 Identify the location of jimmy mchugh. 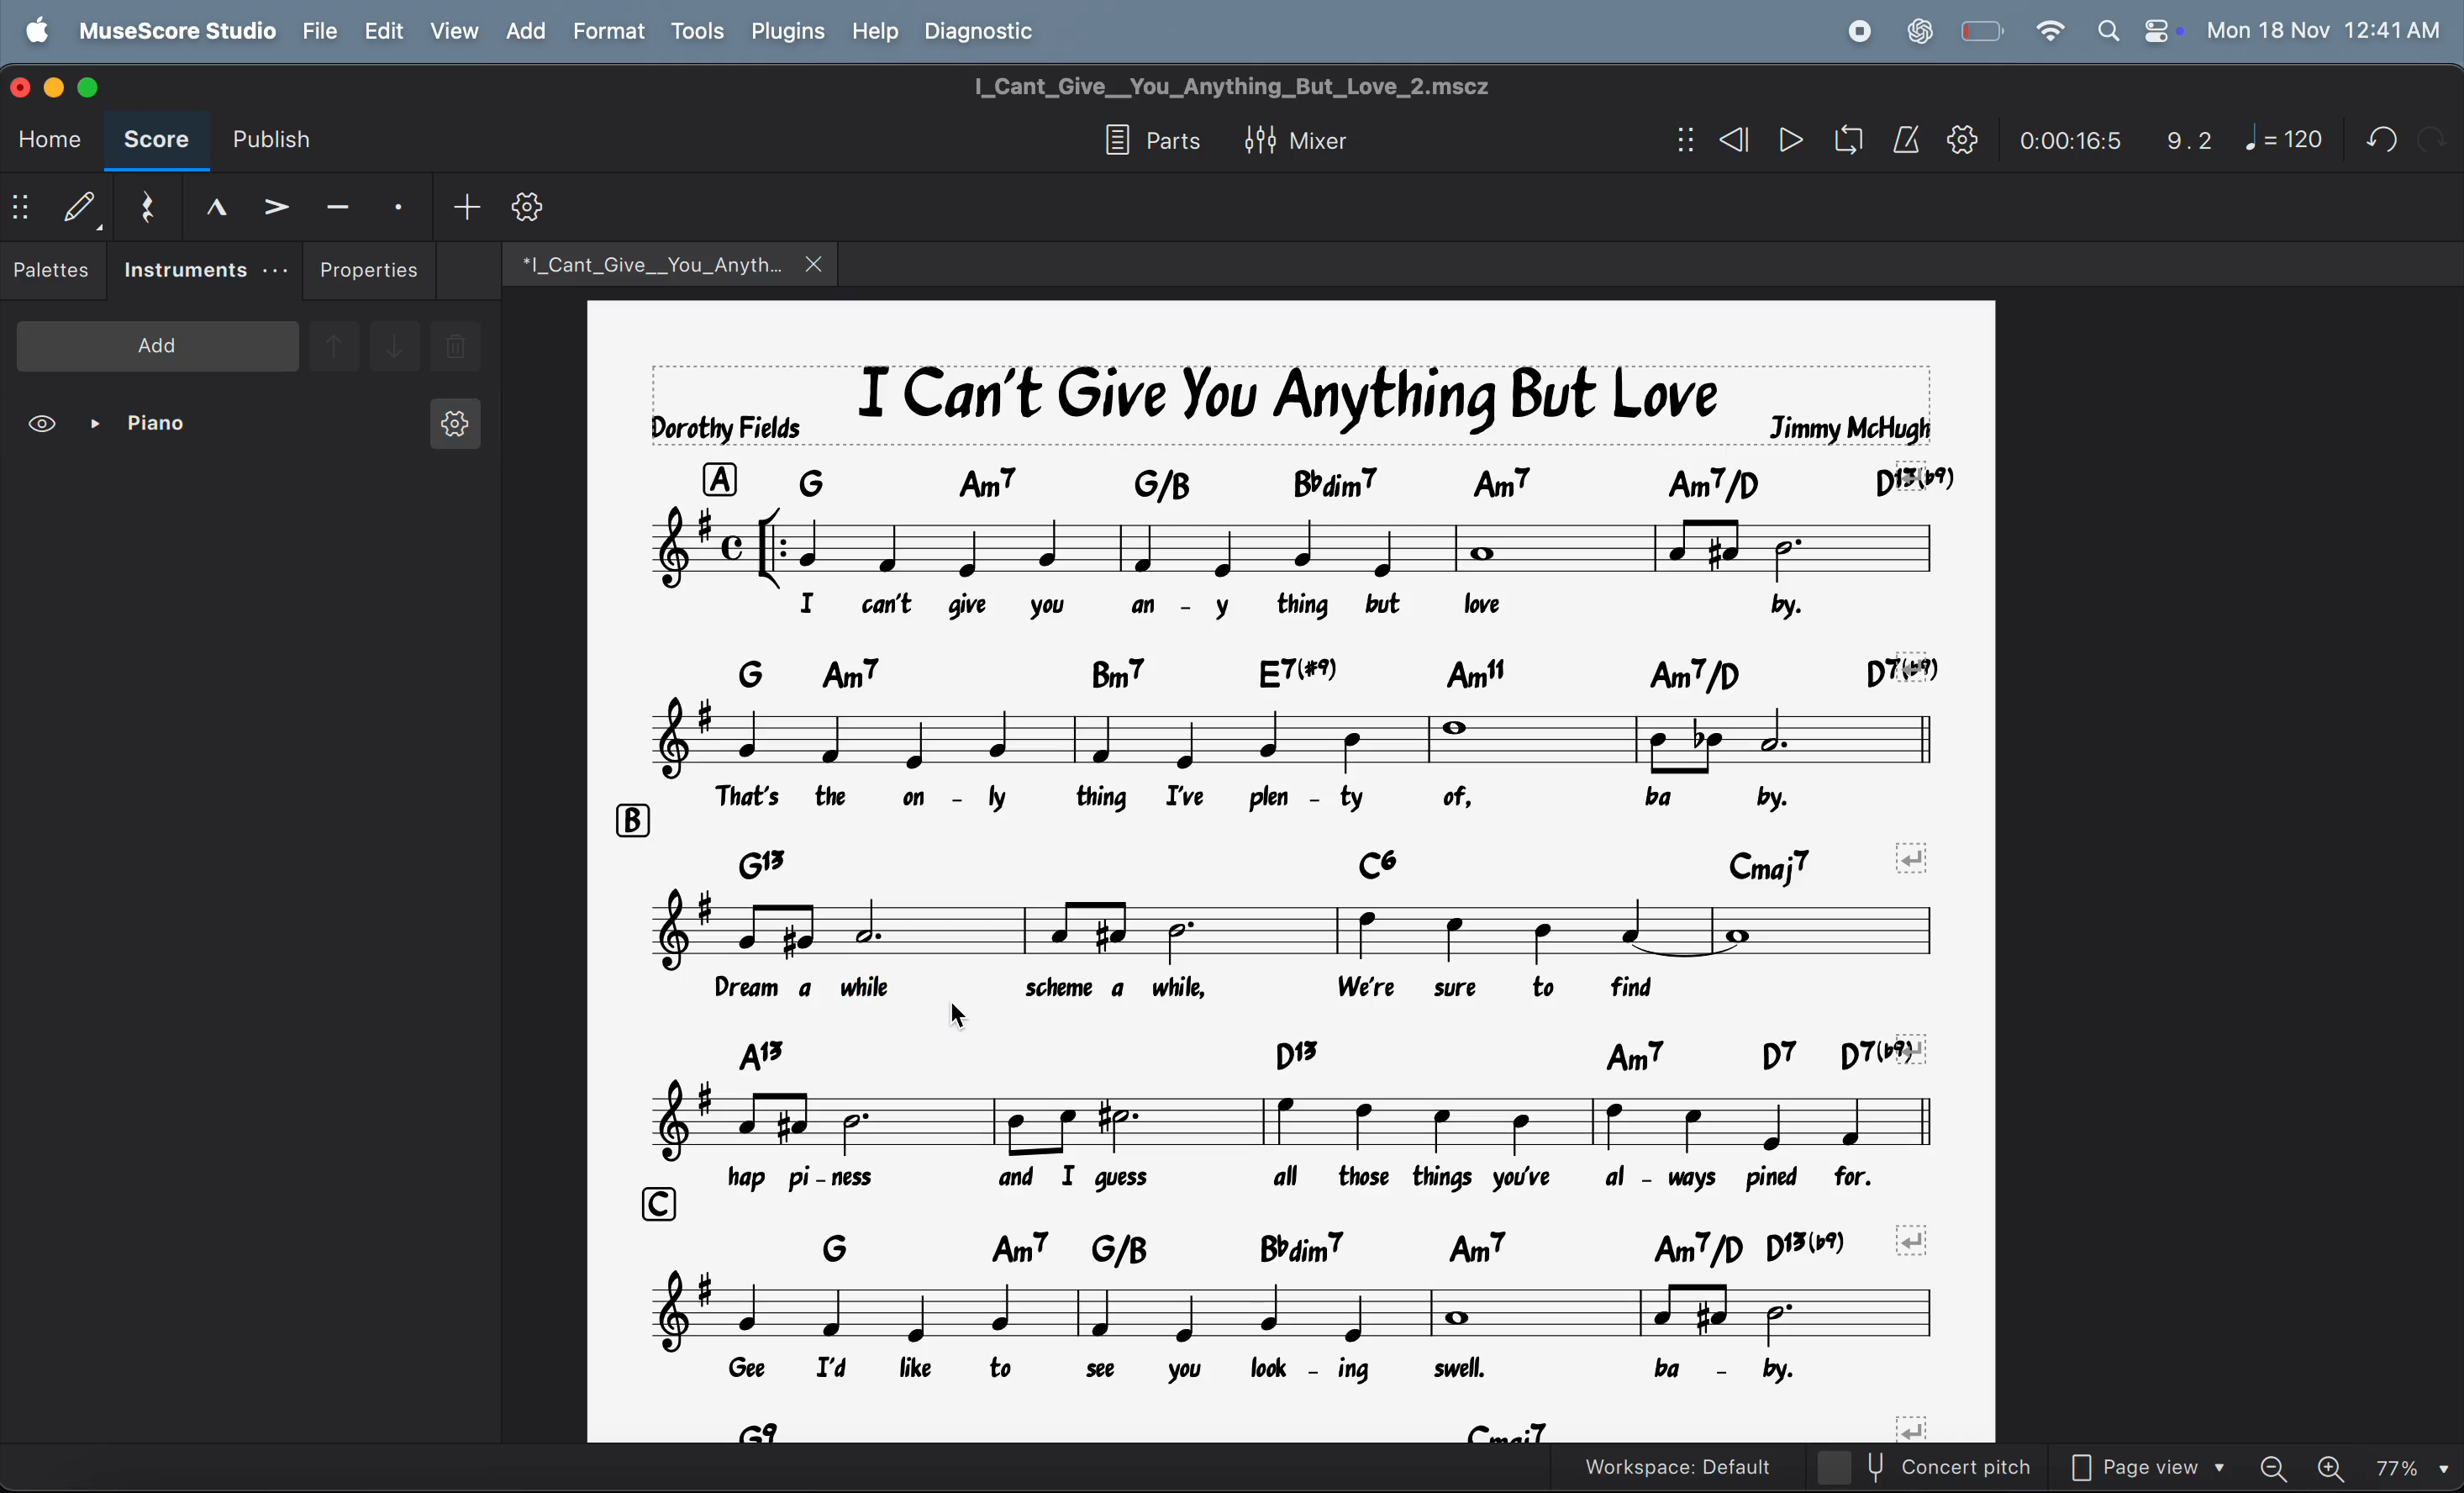
(1855, 424).